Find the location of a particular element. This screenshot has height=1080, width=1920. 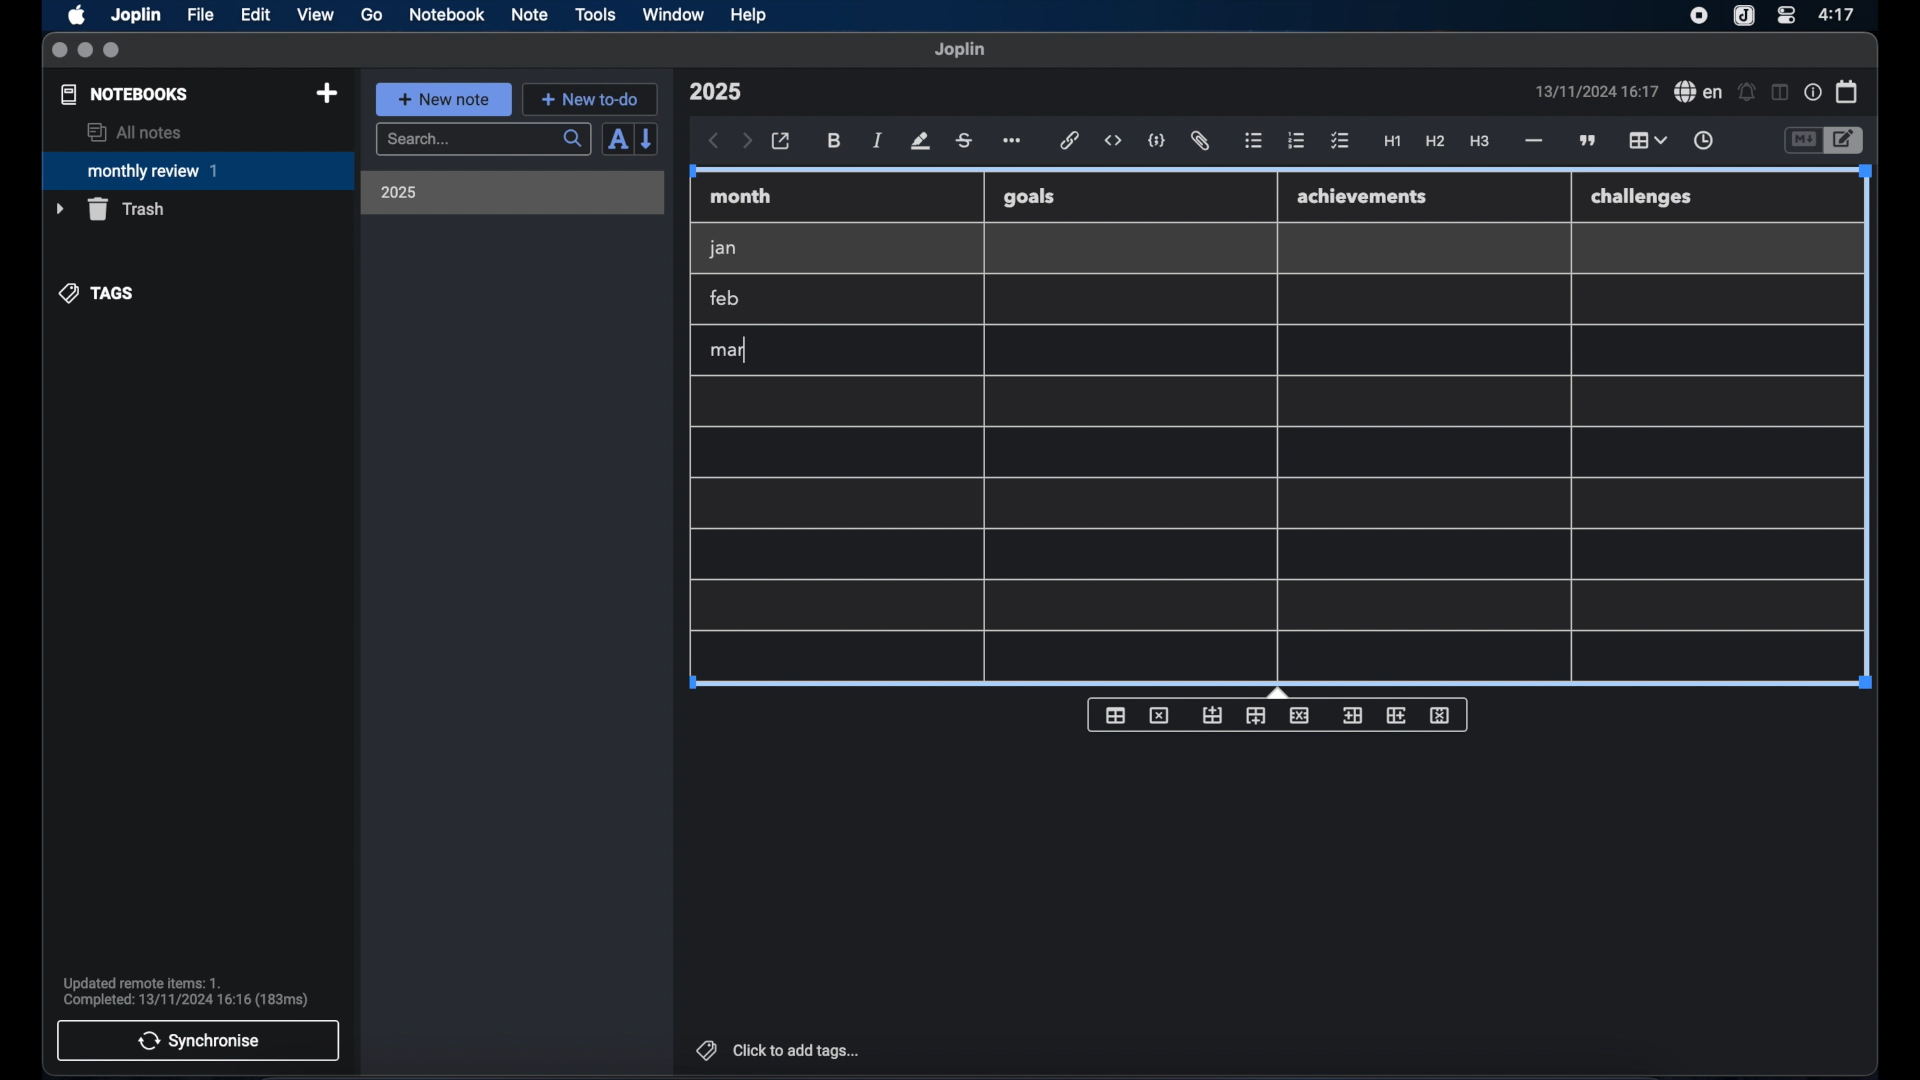

maximize is located at coordinates (113, 51).